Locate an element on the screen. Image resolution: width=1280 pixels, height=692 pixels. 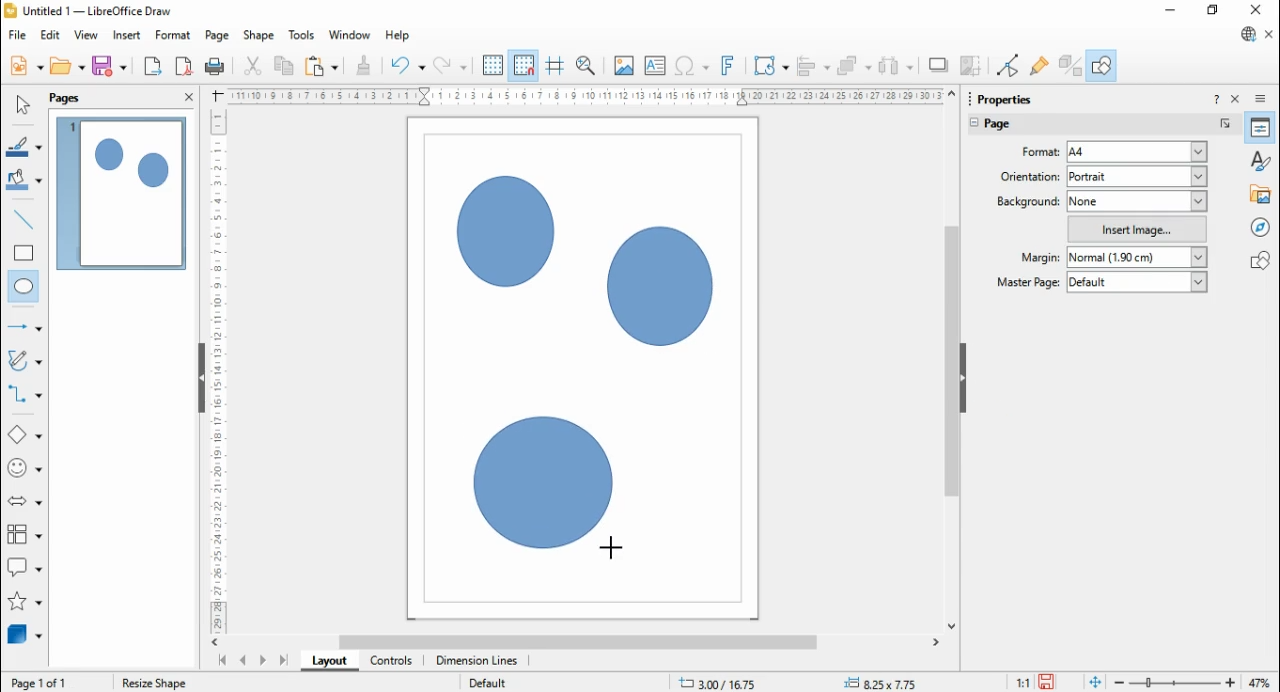
shape is located at coordinates (258, 36).